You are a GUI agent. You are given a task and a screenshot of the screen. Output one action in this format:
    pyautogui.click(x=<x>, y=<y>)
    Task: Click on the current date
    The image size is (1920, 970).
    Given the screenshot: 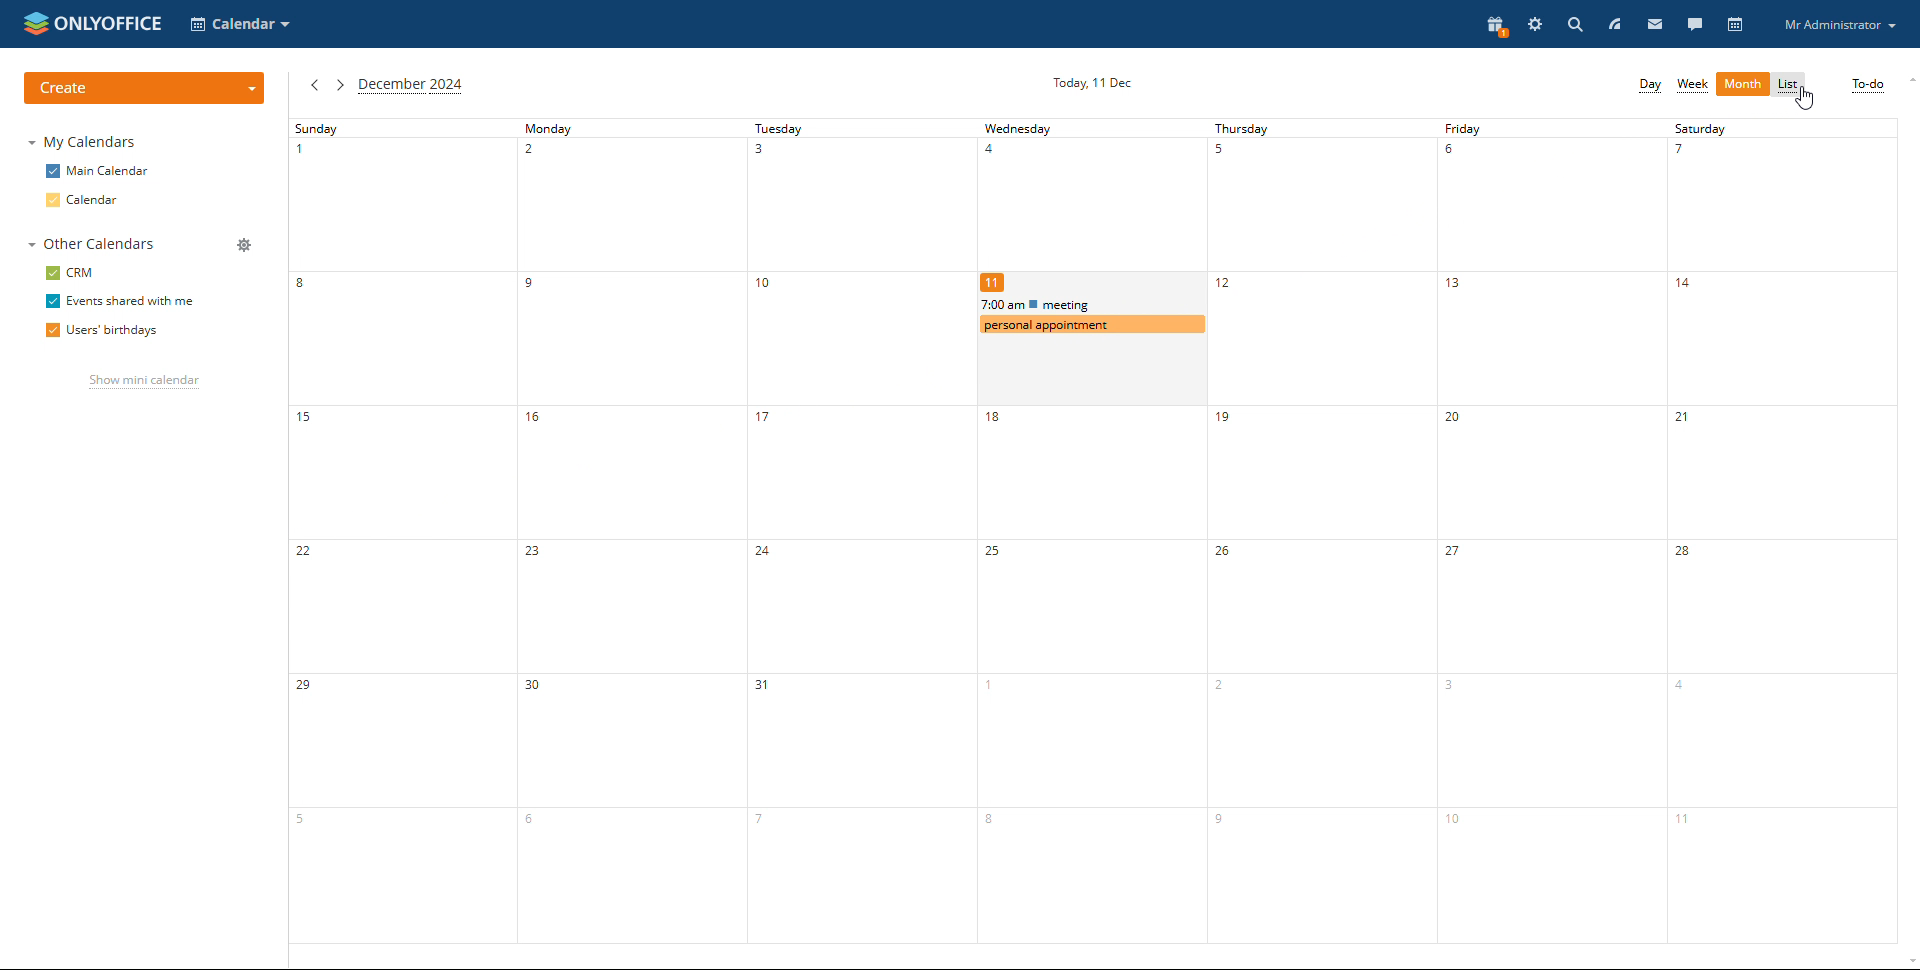 What is the action you would take?
    pyautogui.click(x=1091, y=83)
    